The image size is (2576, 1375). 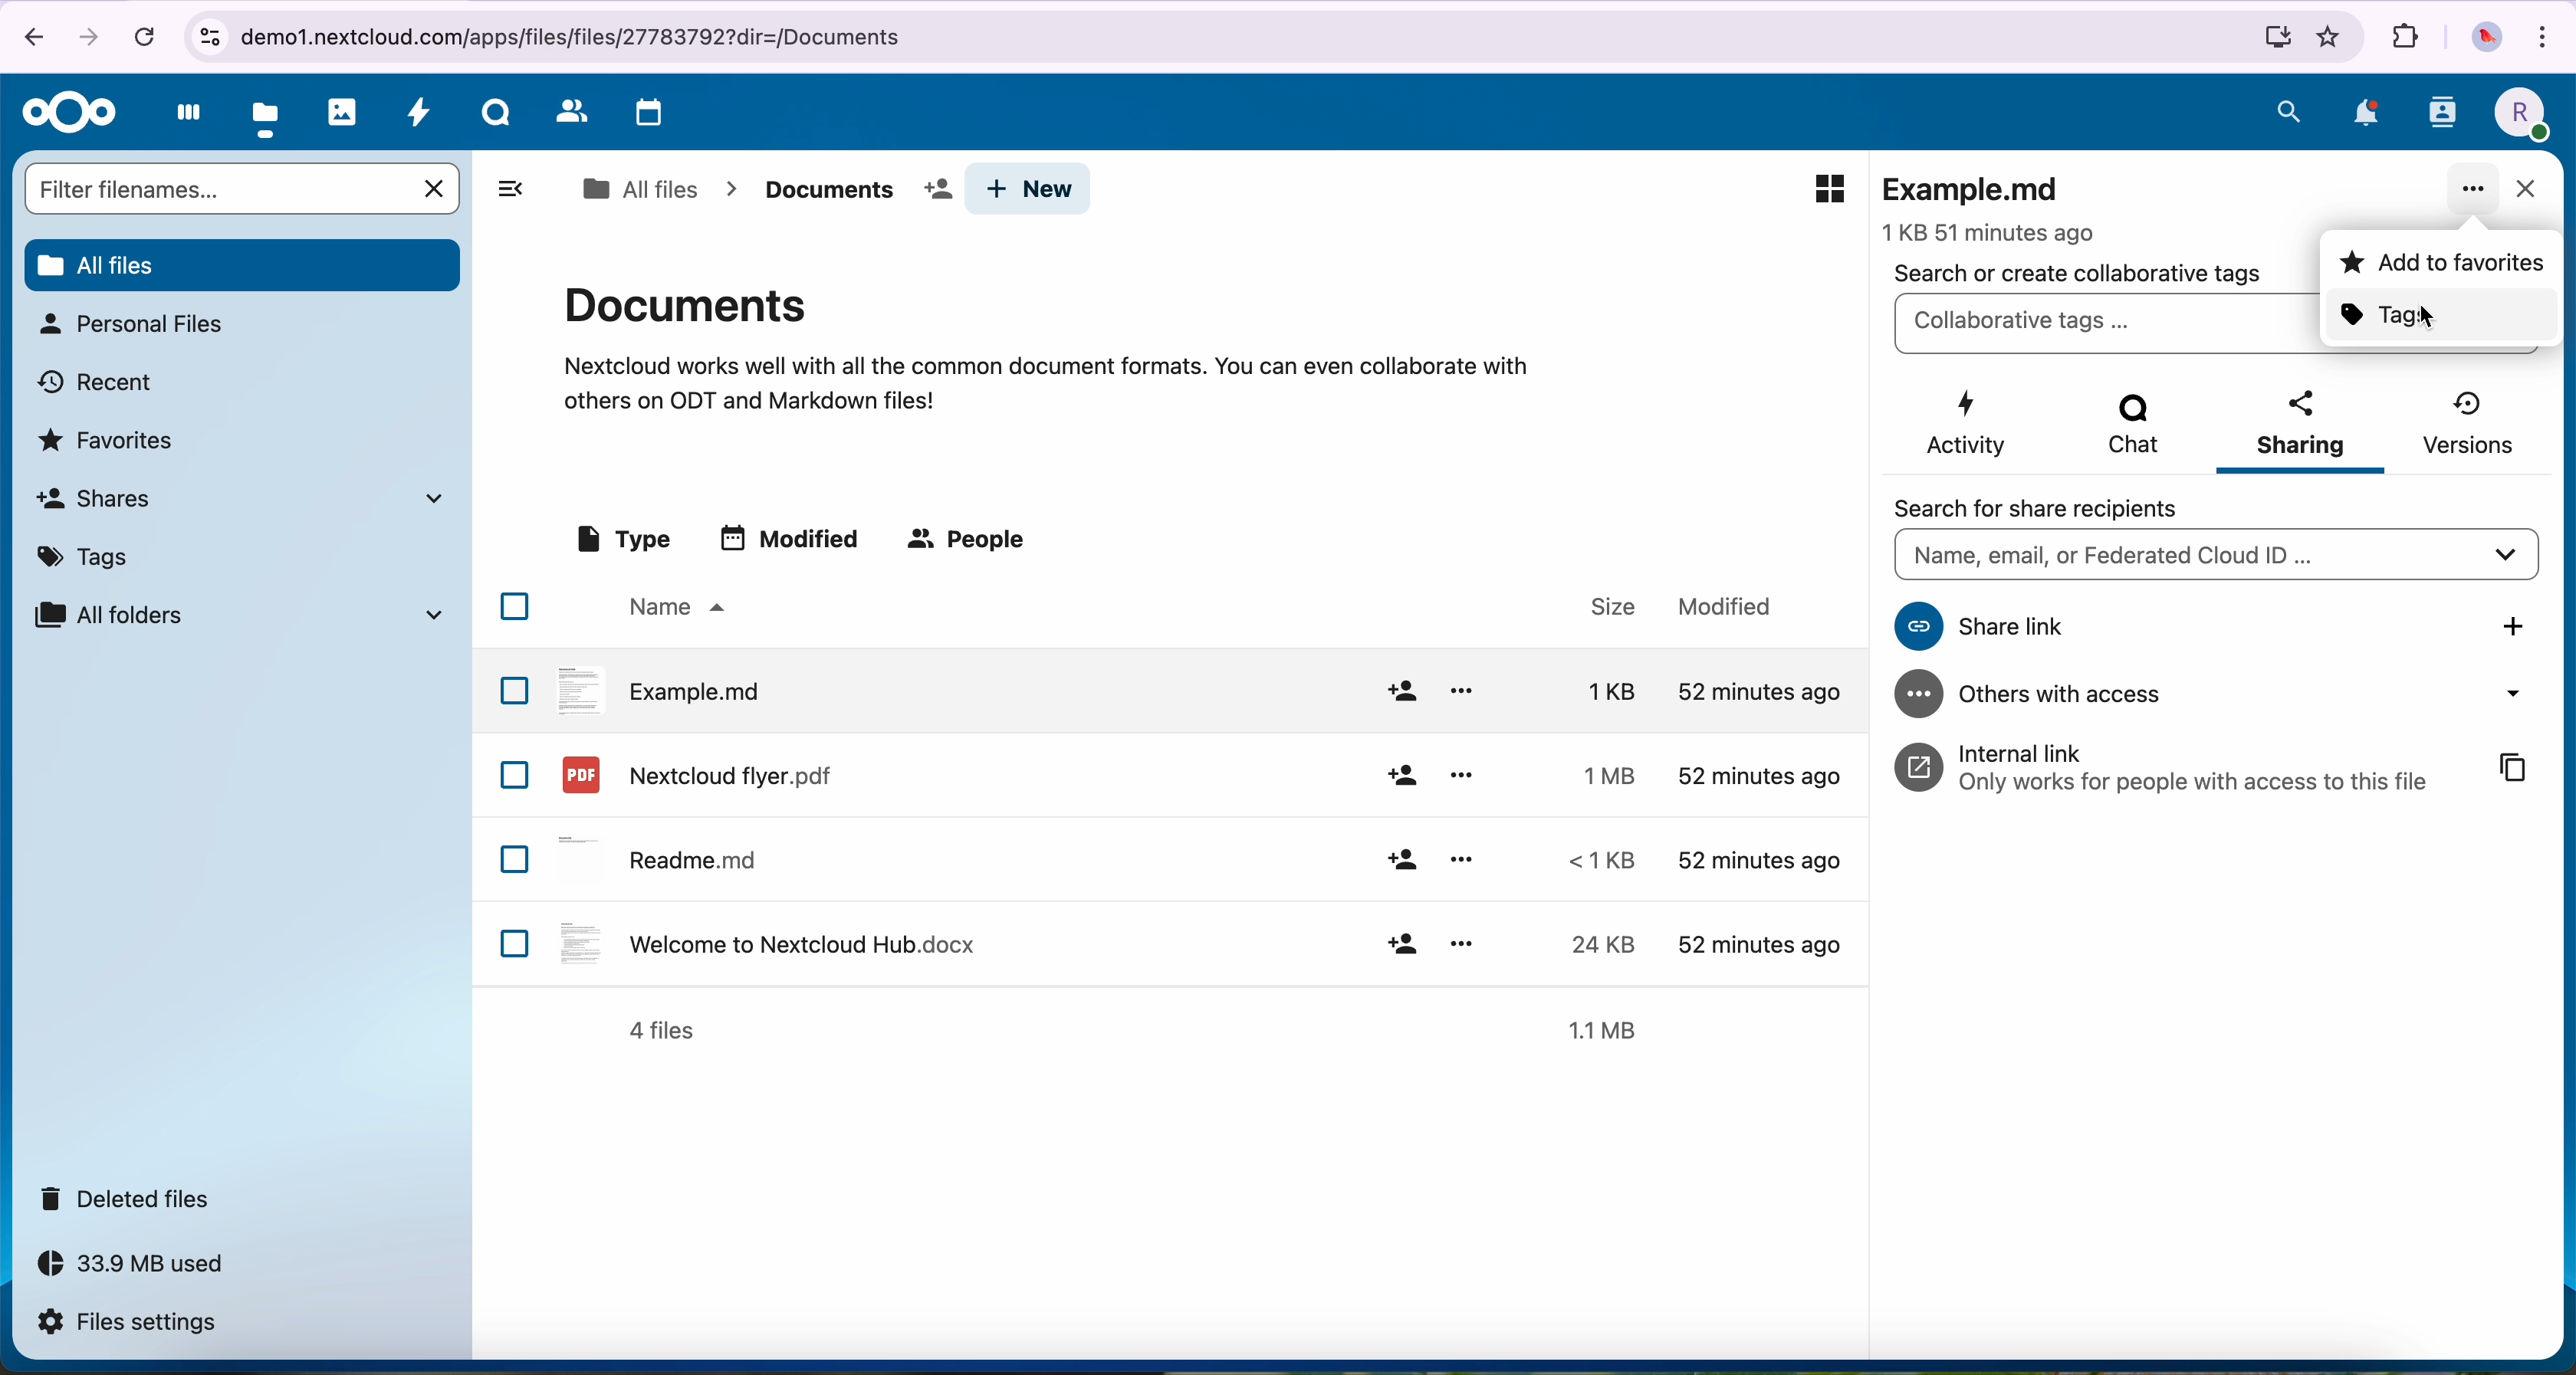 I want to click on search, so click(x=2289, y=111).